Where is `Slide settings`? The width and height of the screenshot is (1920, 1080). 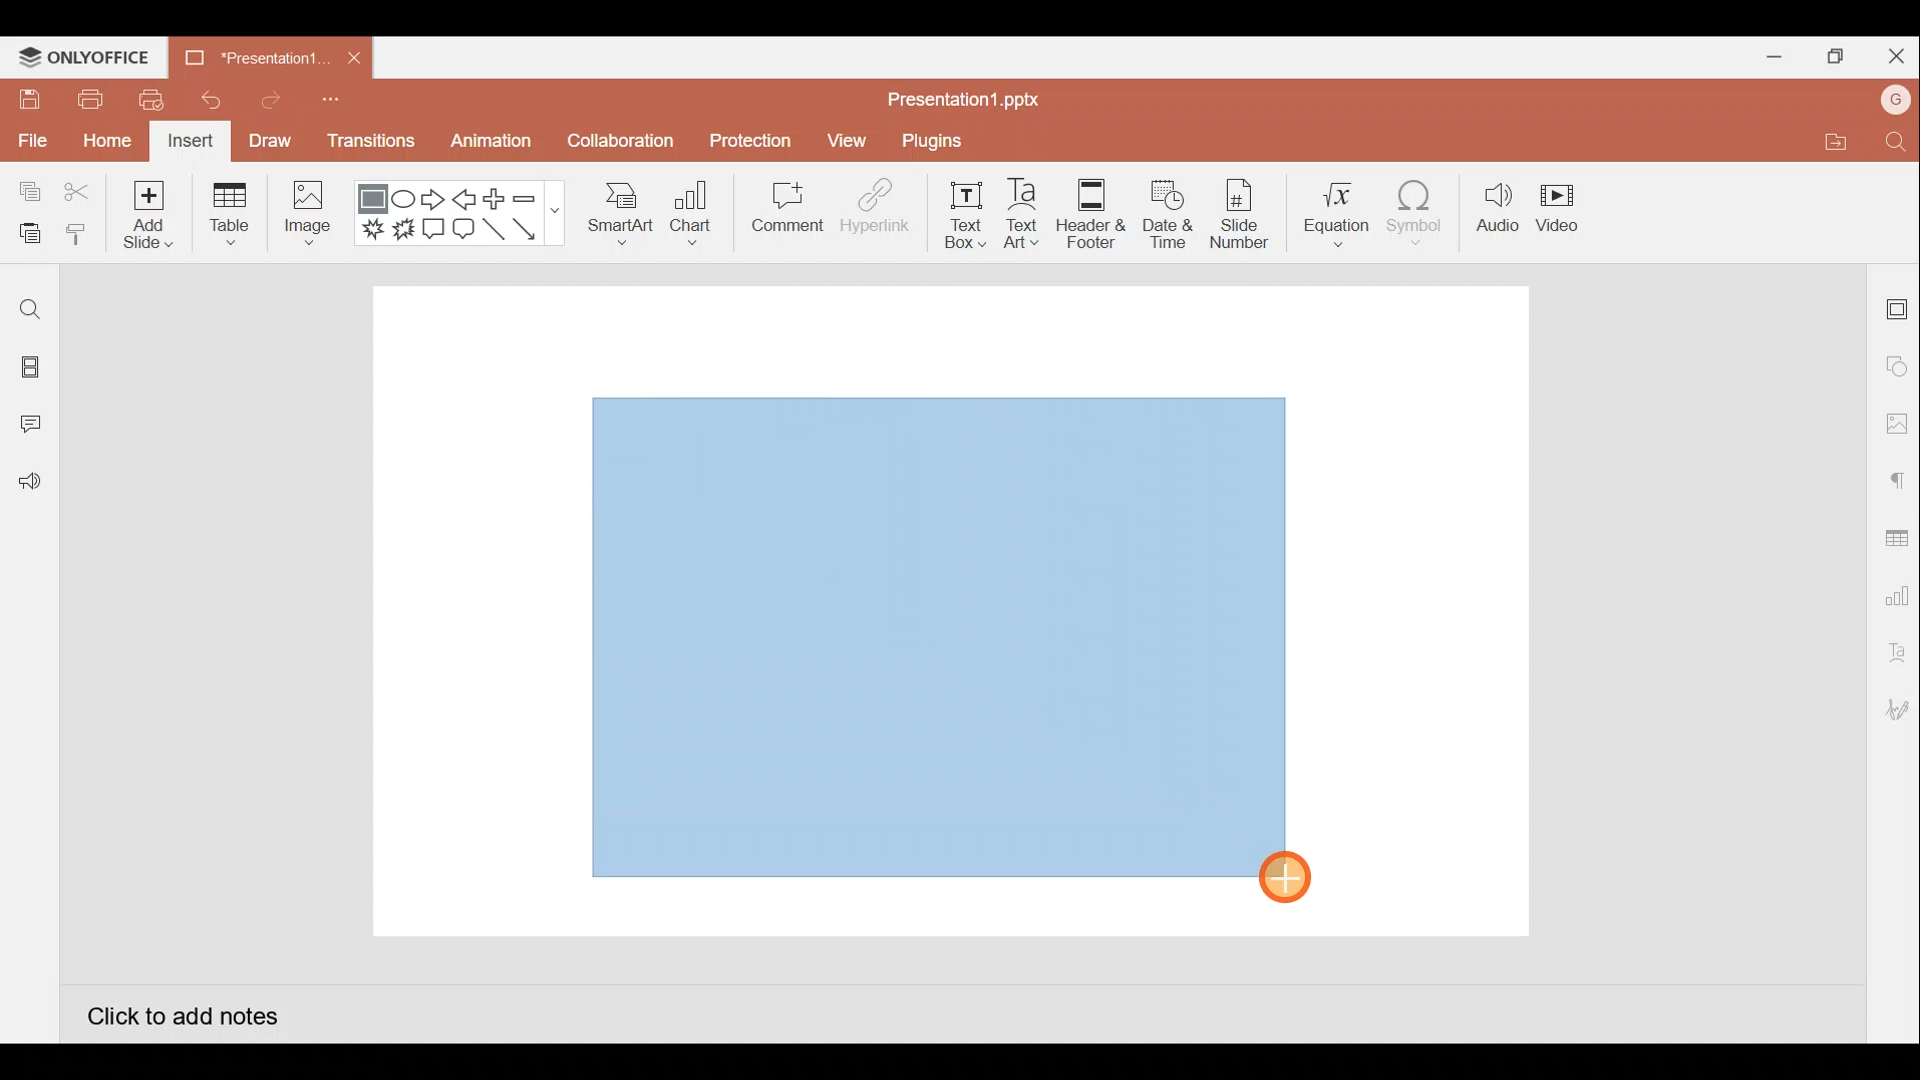 Slide settings is located at coordinates (1898, 305).